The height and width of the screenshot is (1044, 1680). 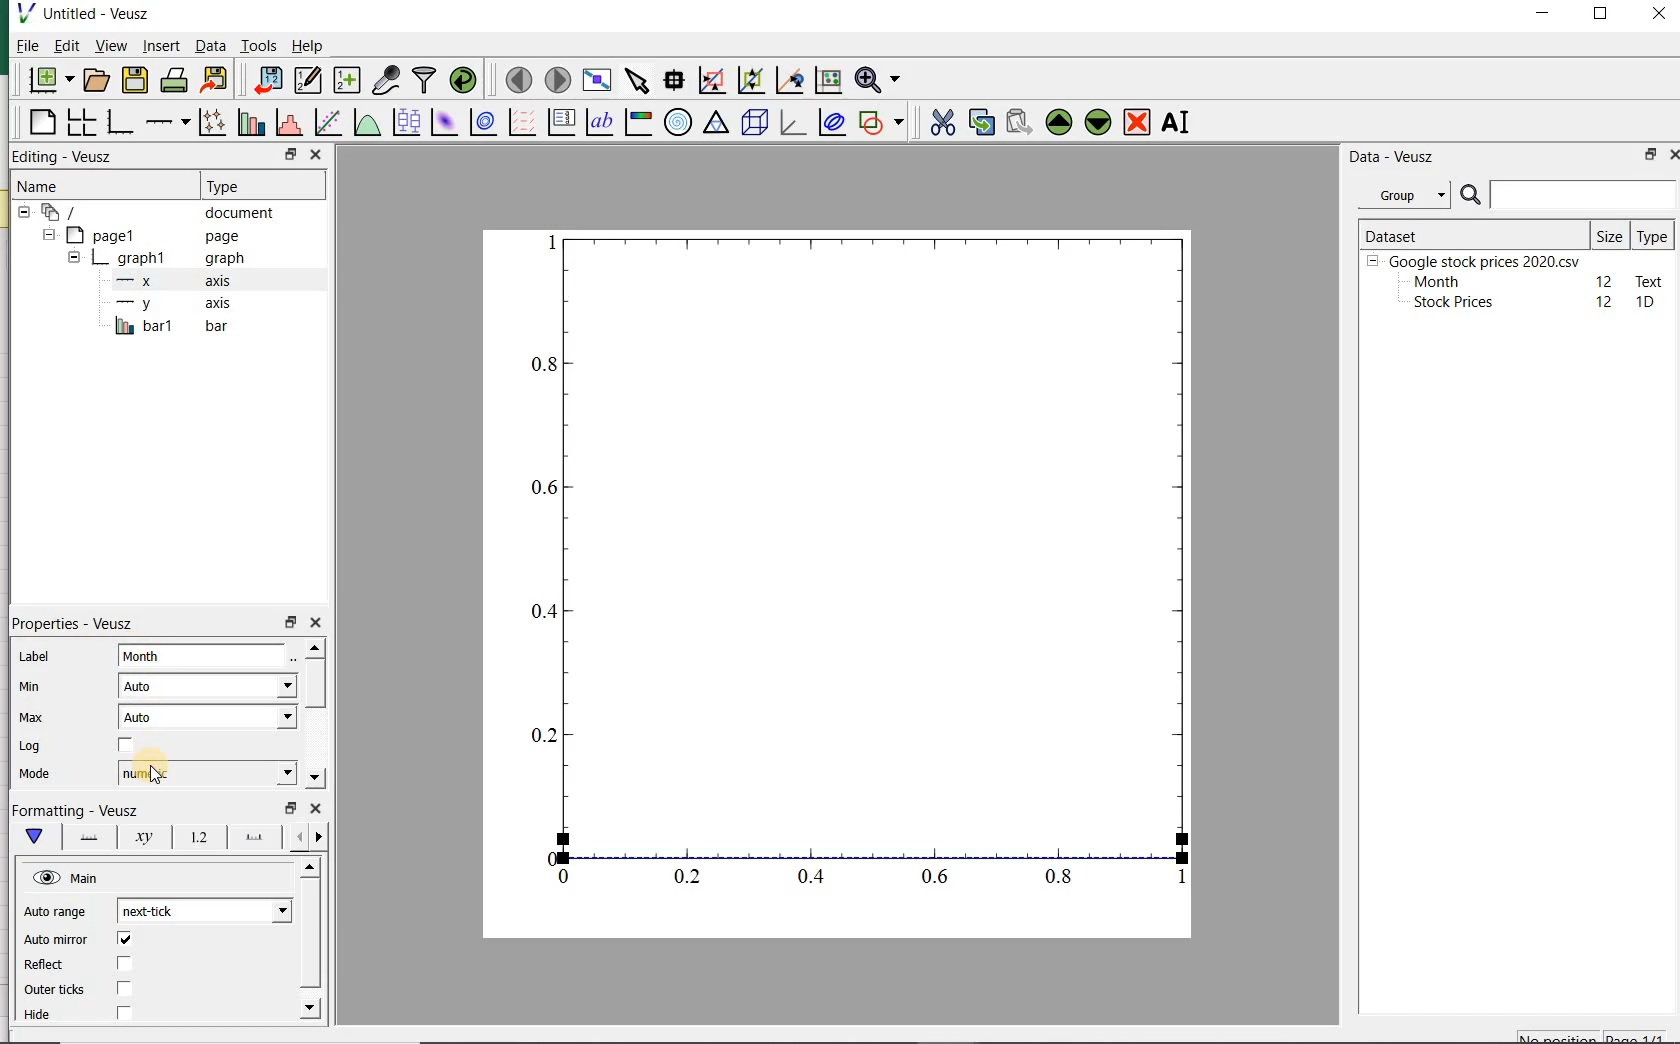 What do you see at coordinates (258, 46) in the screenshot?
I see `Tools` at bounding box center [258, 46].